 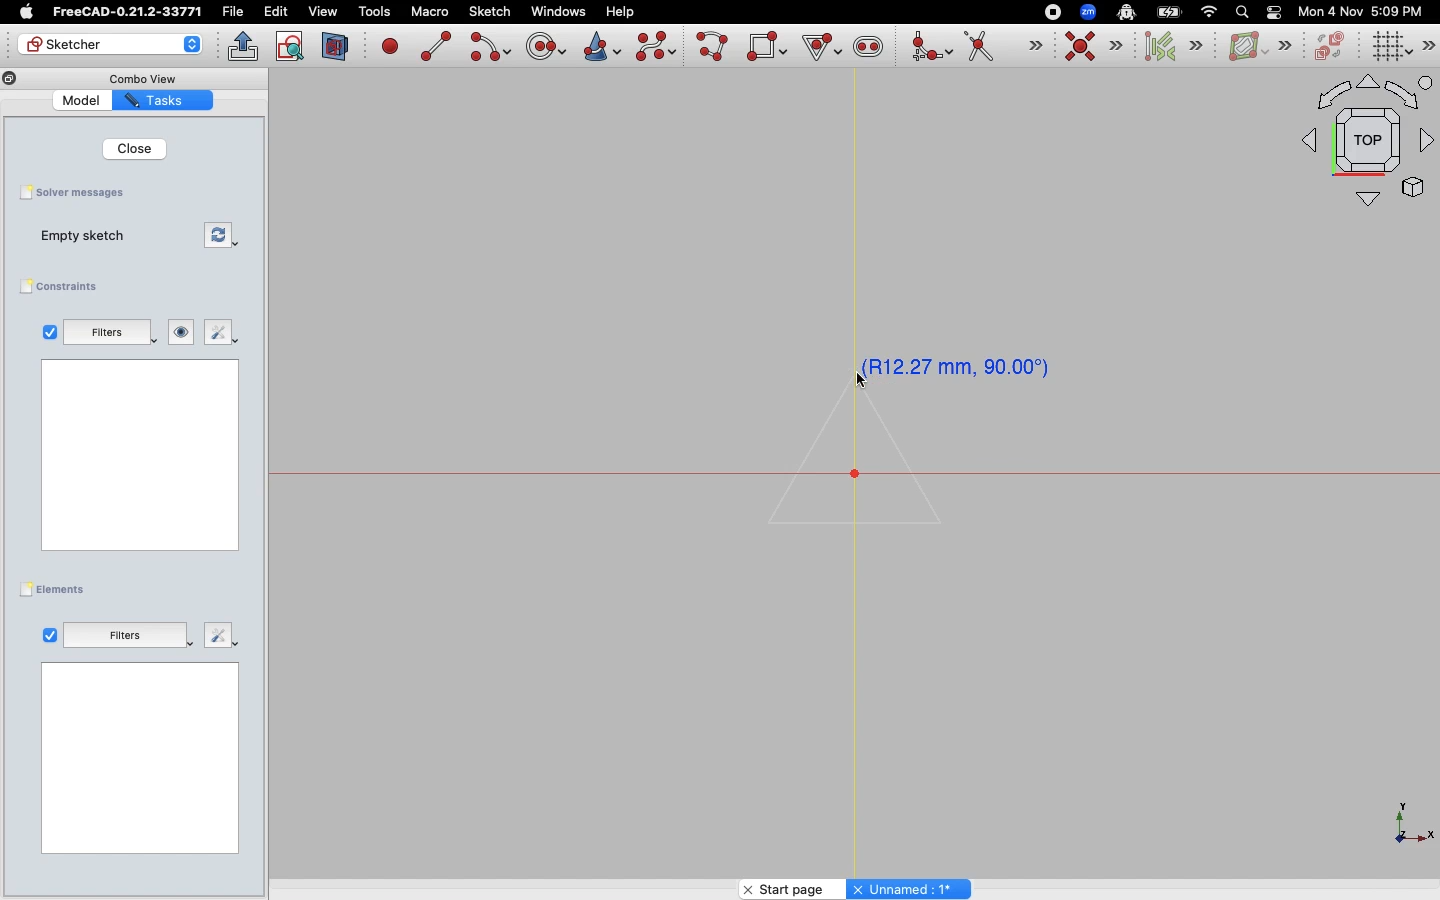 What do you see at coordinates (77, 192) in the screenshot?
I see `Solver messages` at bounding box center [77, 192].